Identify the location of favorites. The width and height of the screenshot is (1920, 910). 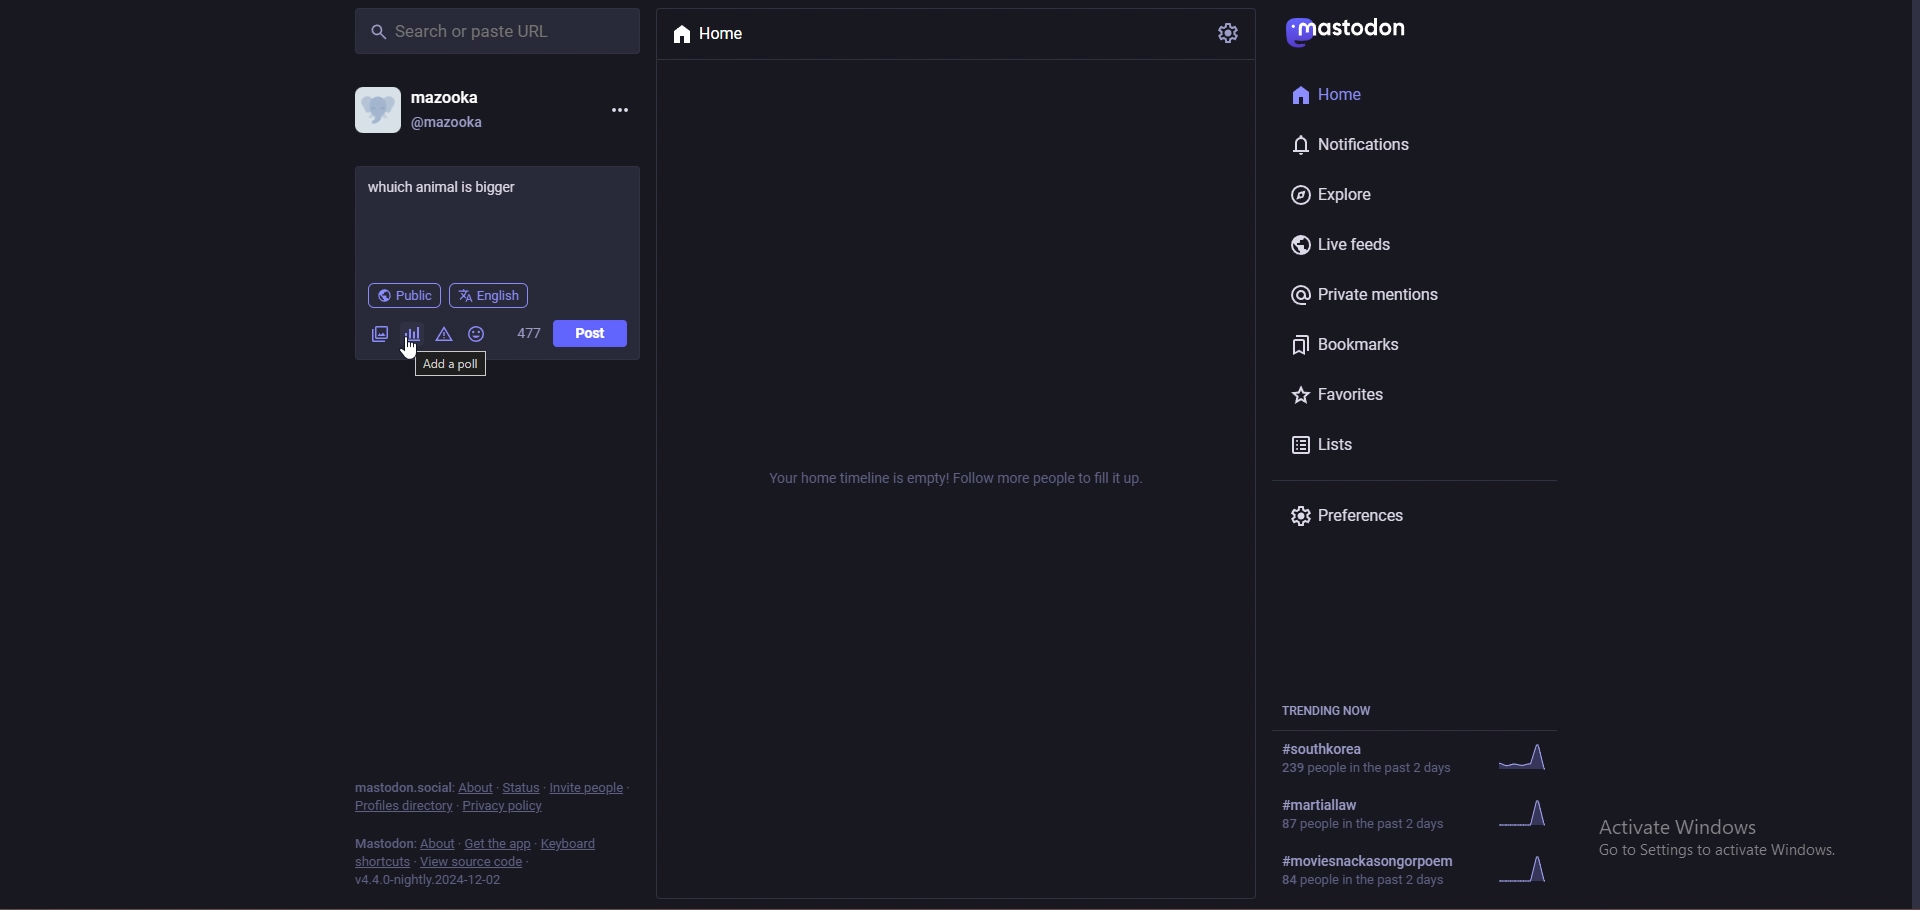
(1364, 397).